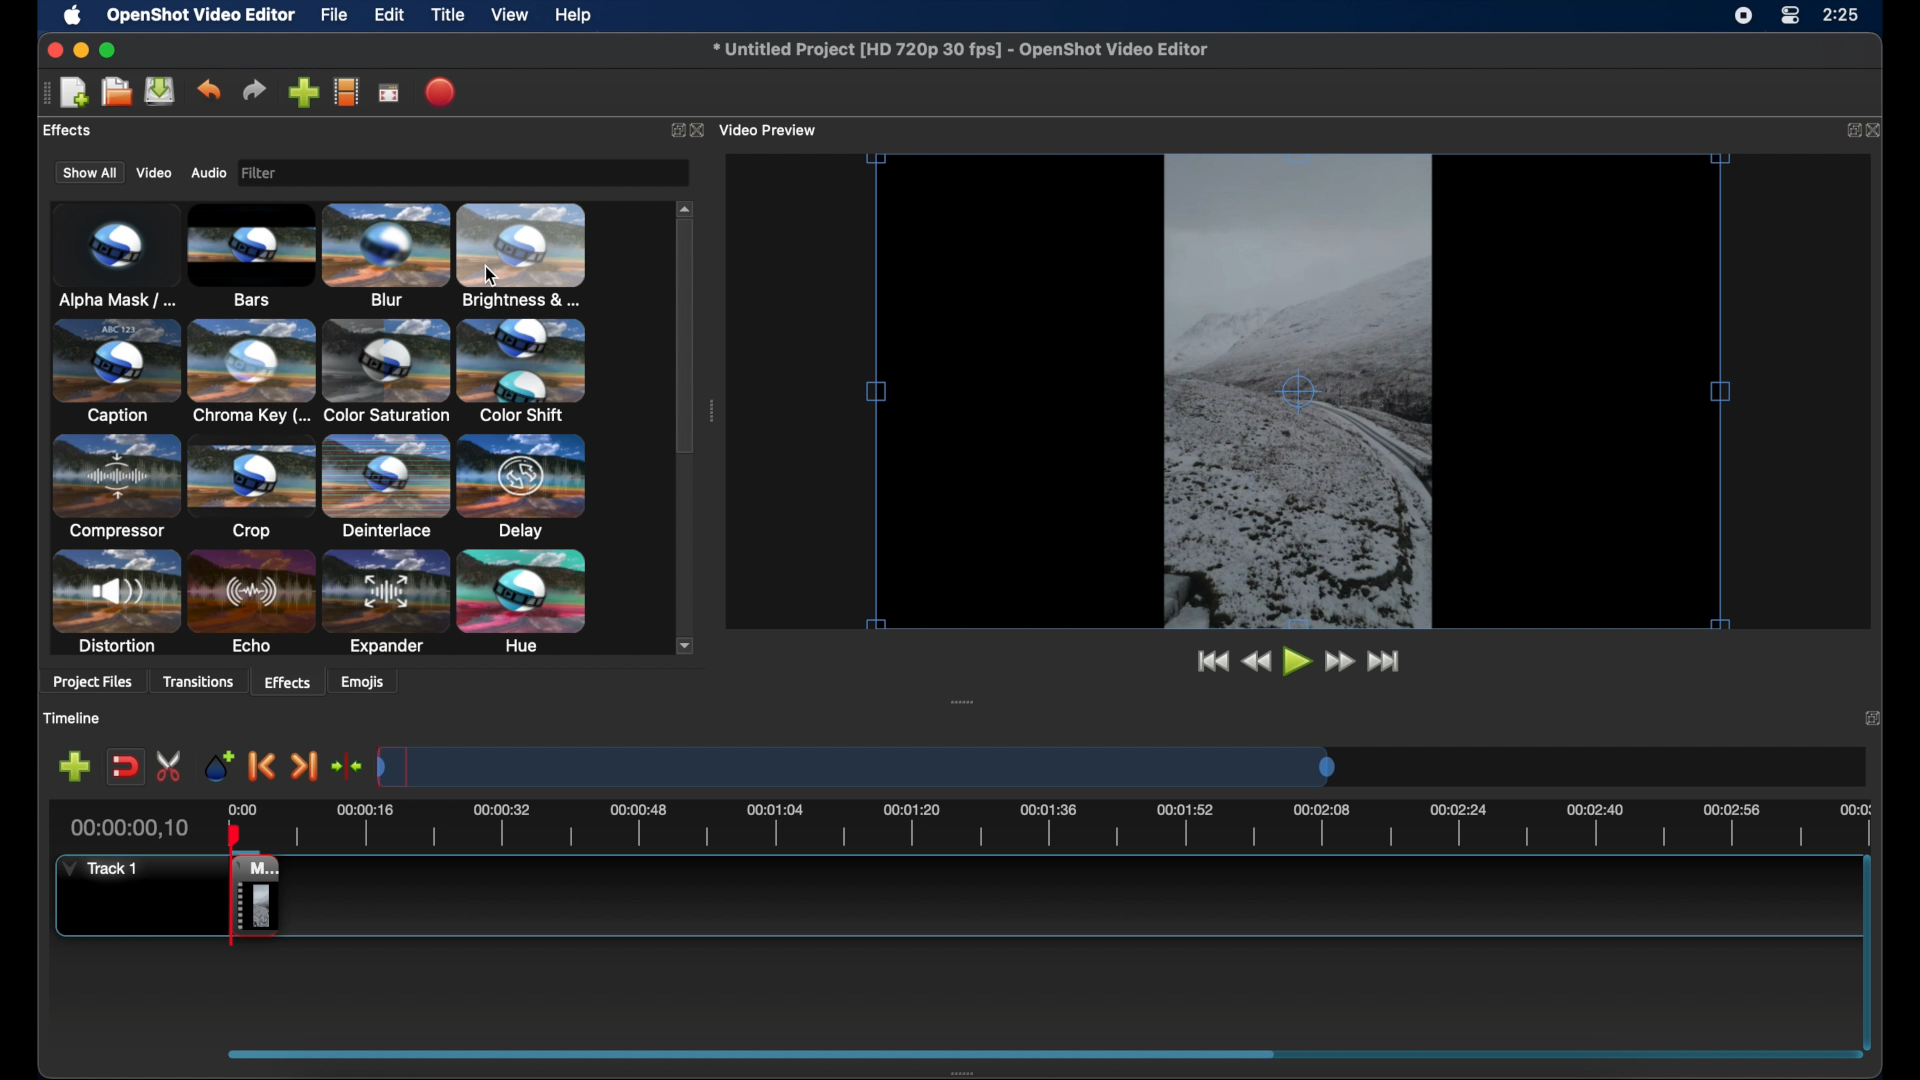 This screenshot has height=1080, width=1920. What do you see at coordinates (385, 603) in the screenshot?
I see `expander` at bounding box center [385, 603].